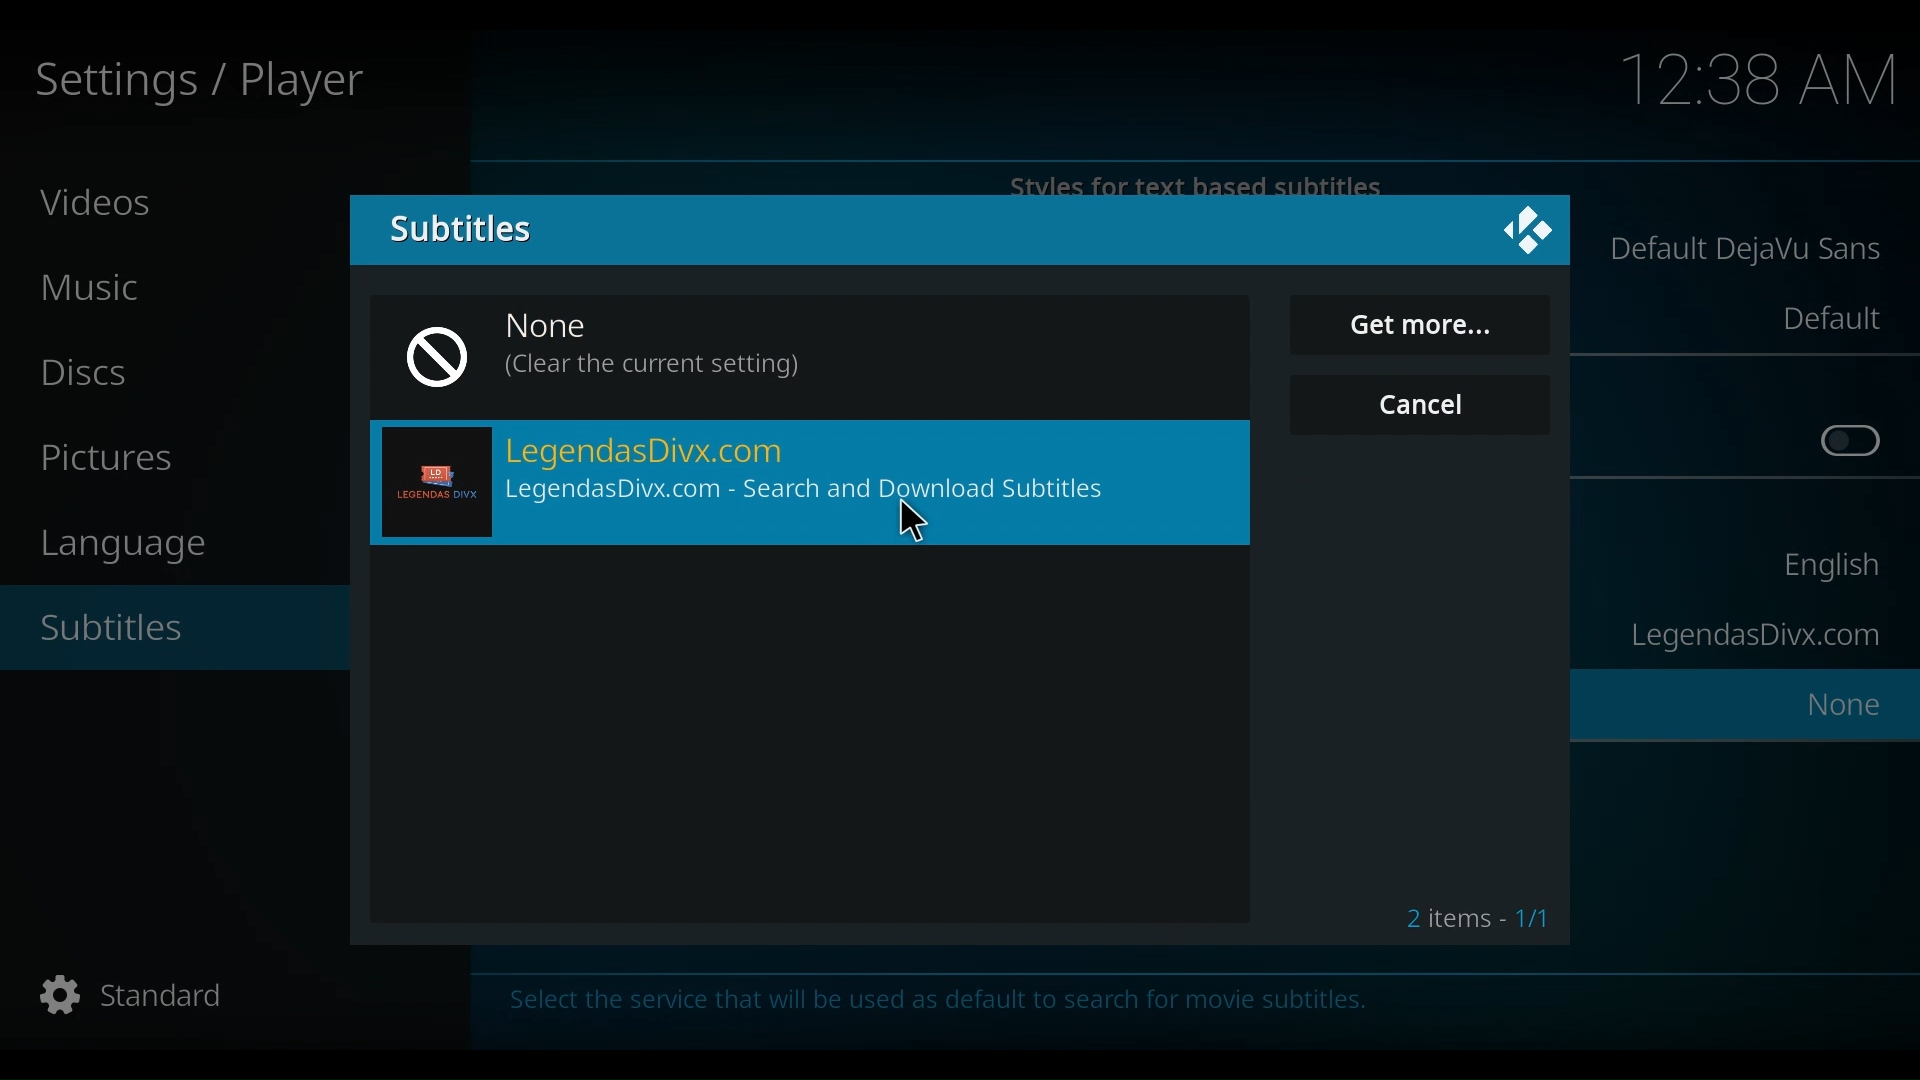 This screenshot has height=1080, width=1920. I want to click on Select the service that will be used as default to search for movie subtitles., so click(946, 1004).